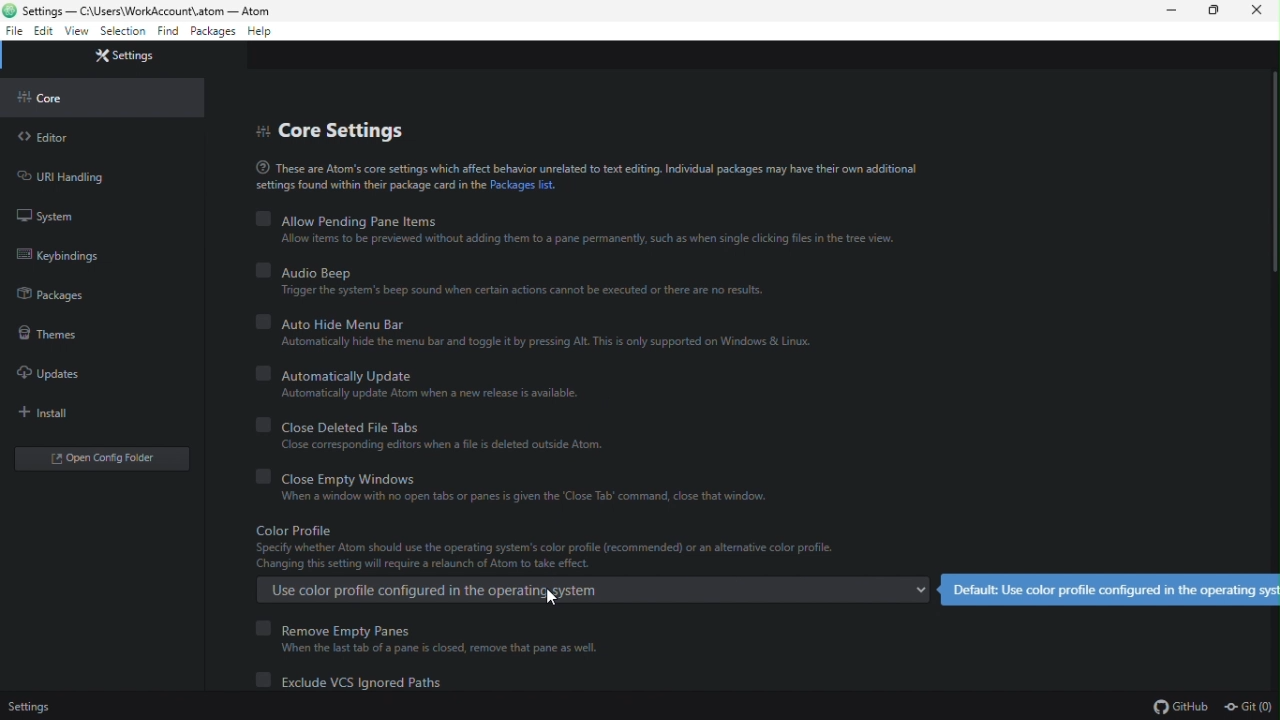 This screenshot has height=720, width=1280. Describe the element at coordinates (590, 564) in the screenshot. I see `color profile` at that location.